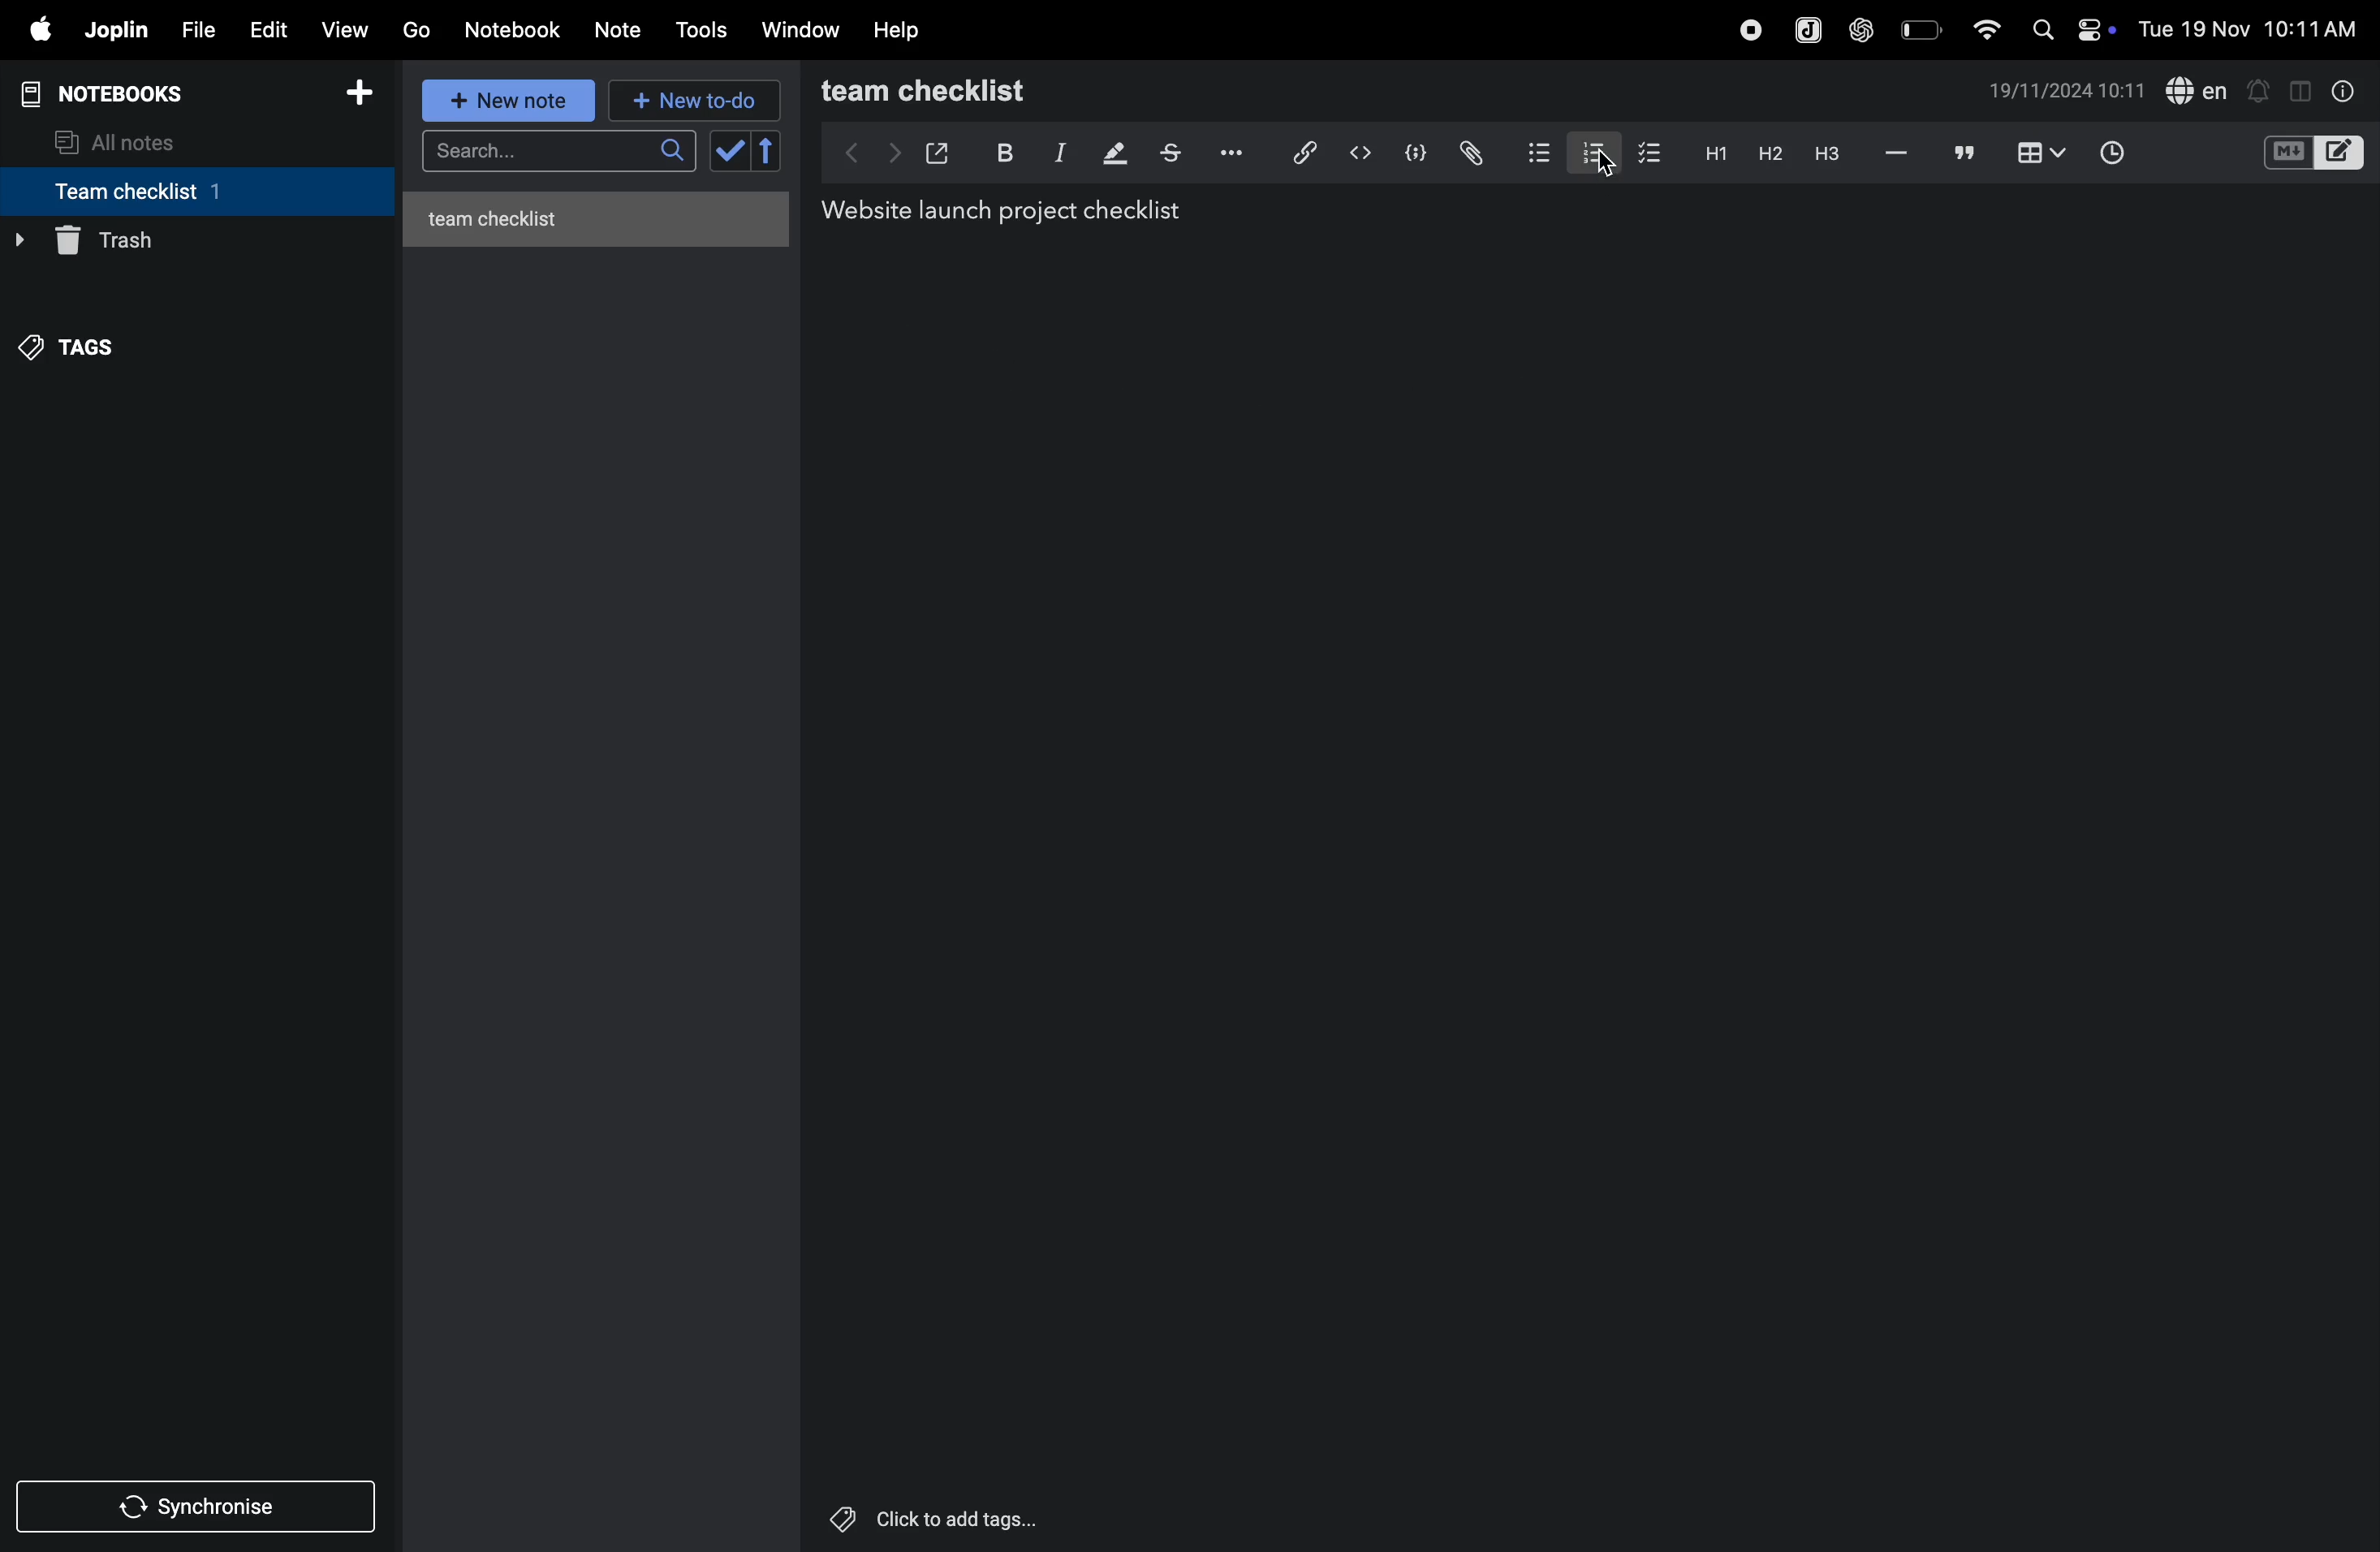  What do you see at coordinates (1057, 153) in the screenshot?
I see `itallic` at bounding box center [1057, 153].